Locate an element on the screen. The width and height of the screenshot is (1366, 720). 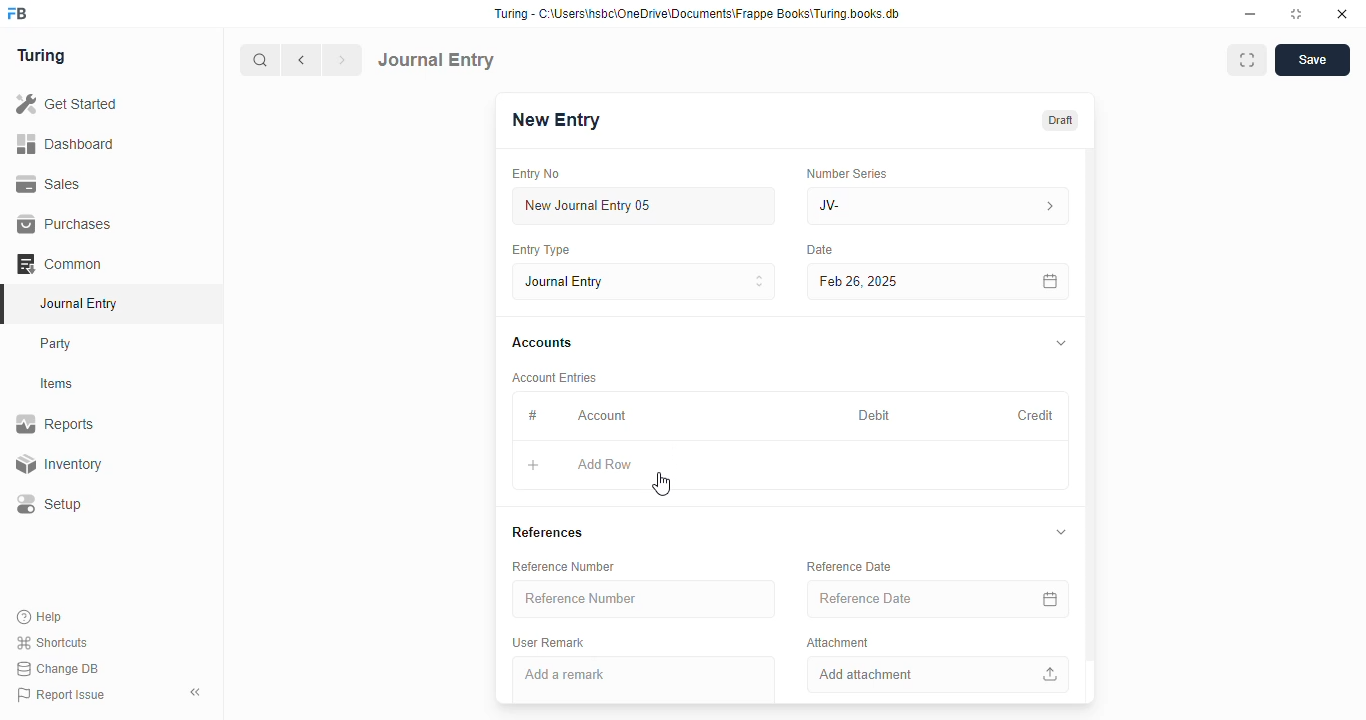
next is located at coordinates (344, 60).